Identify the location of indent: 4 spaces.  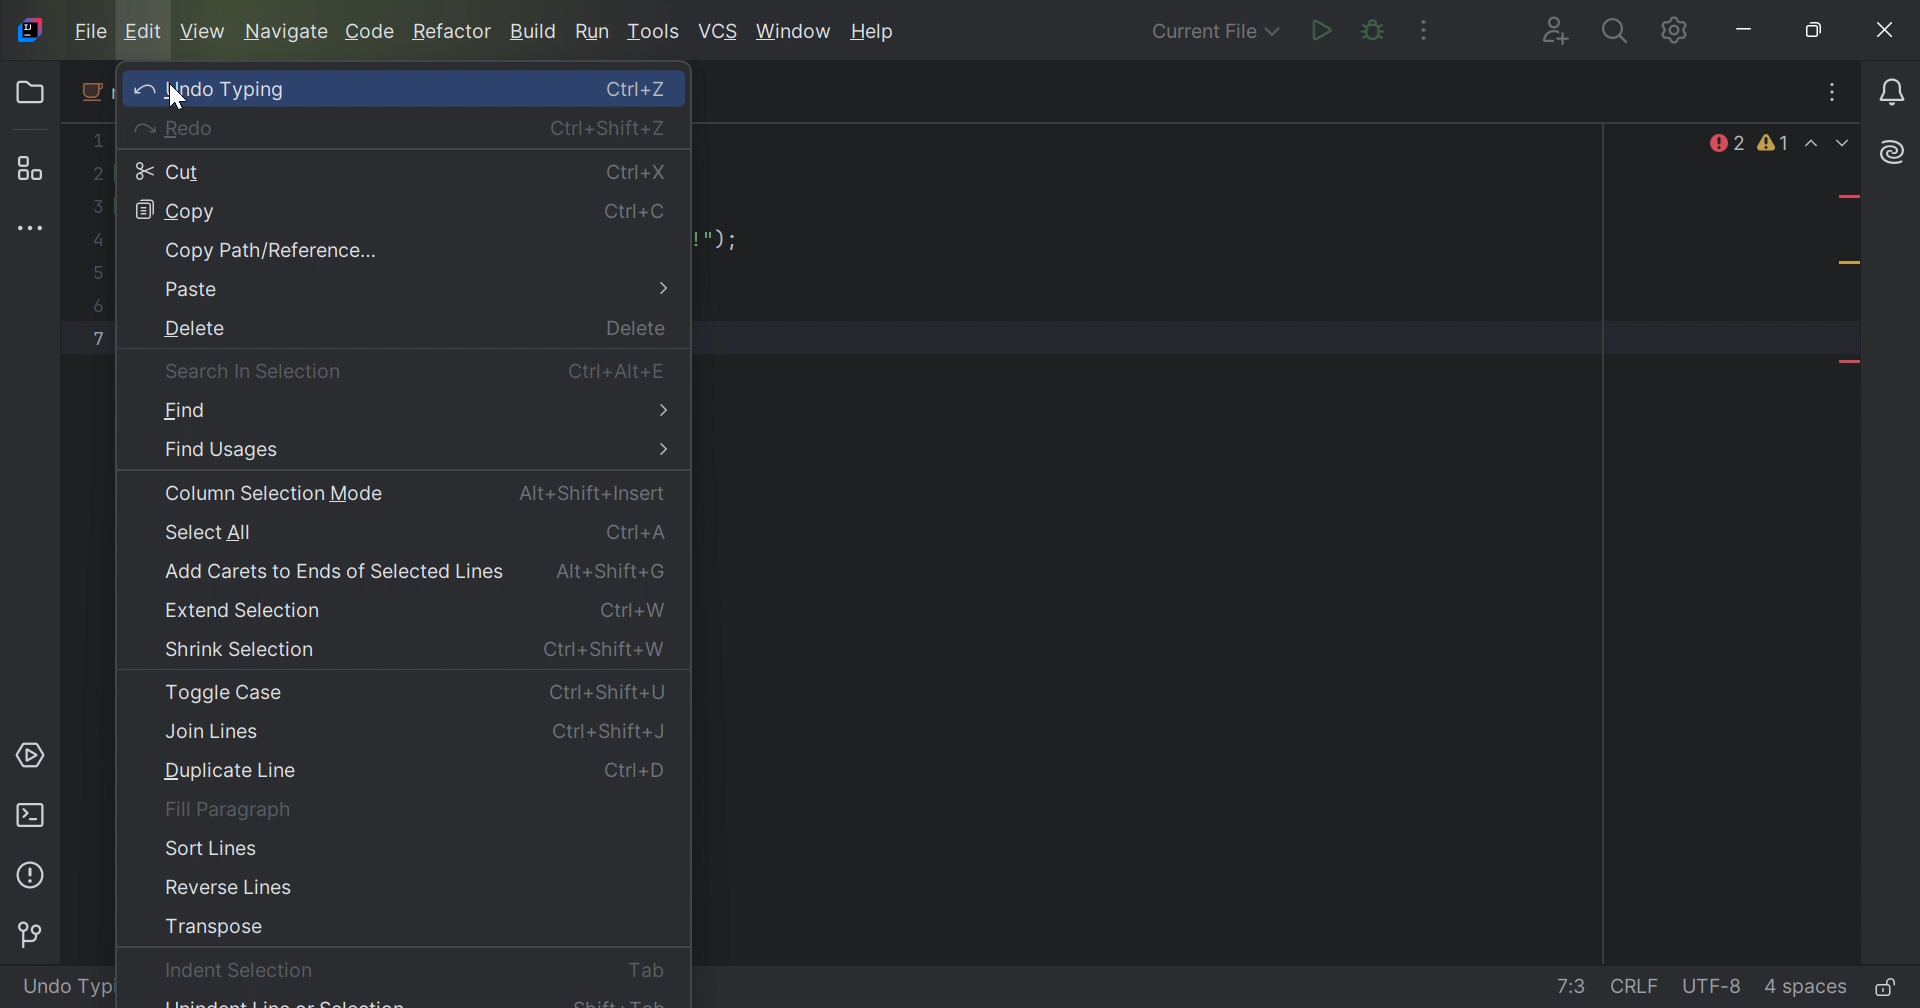
(1806, 984).